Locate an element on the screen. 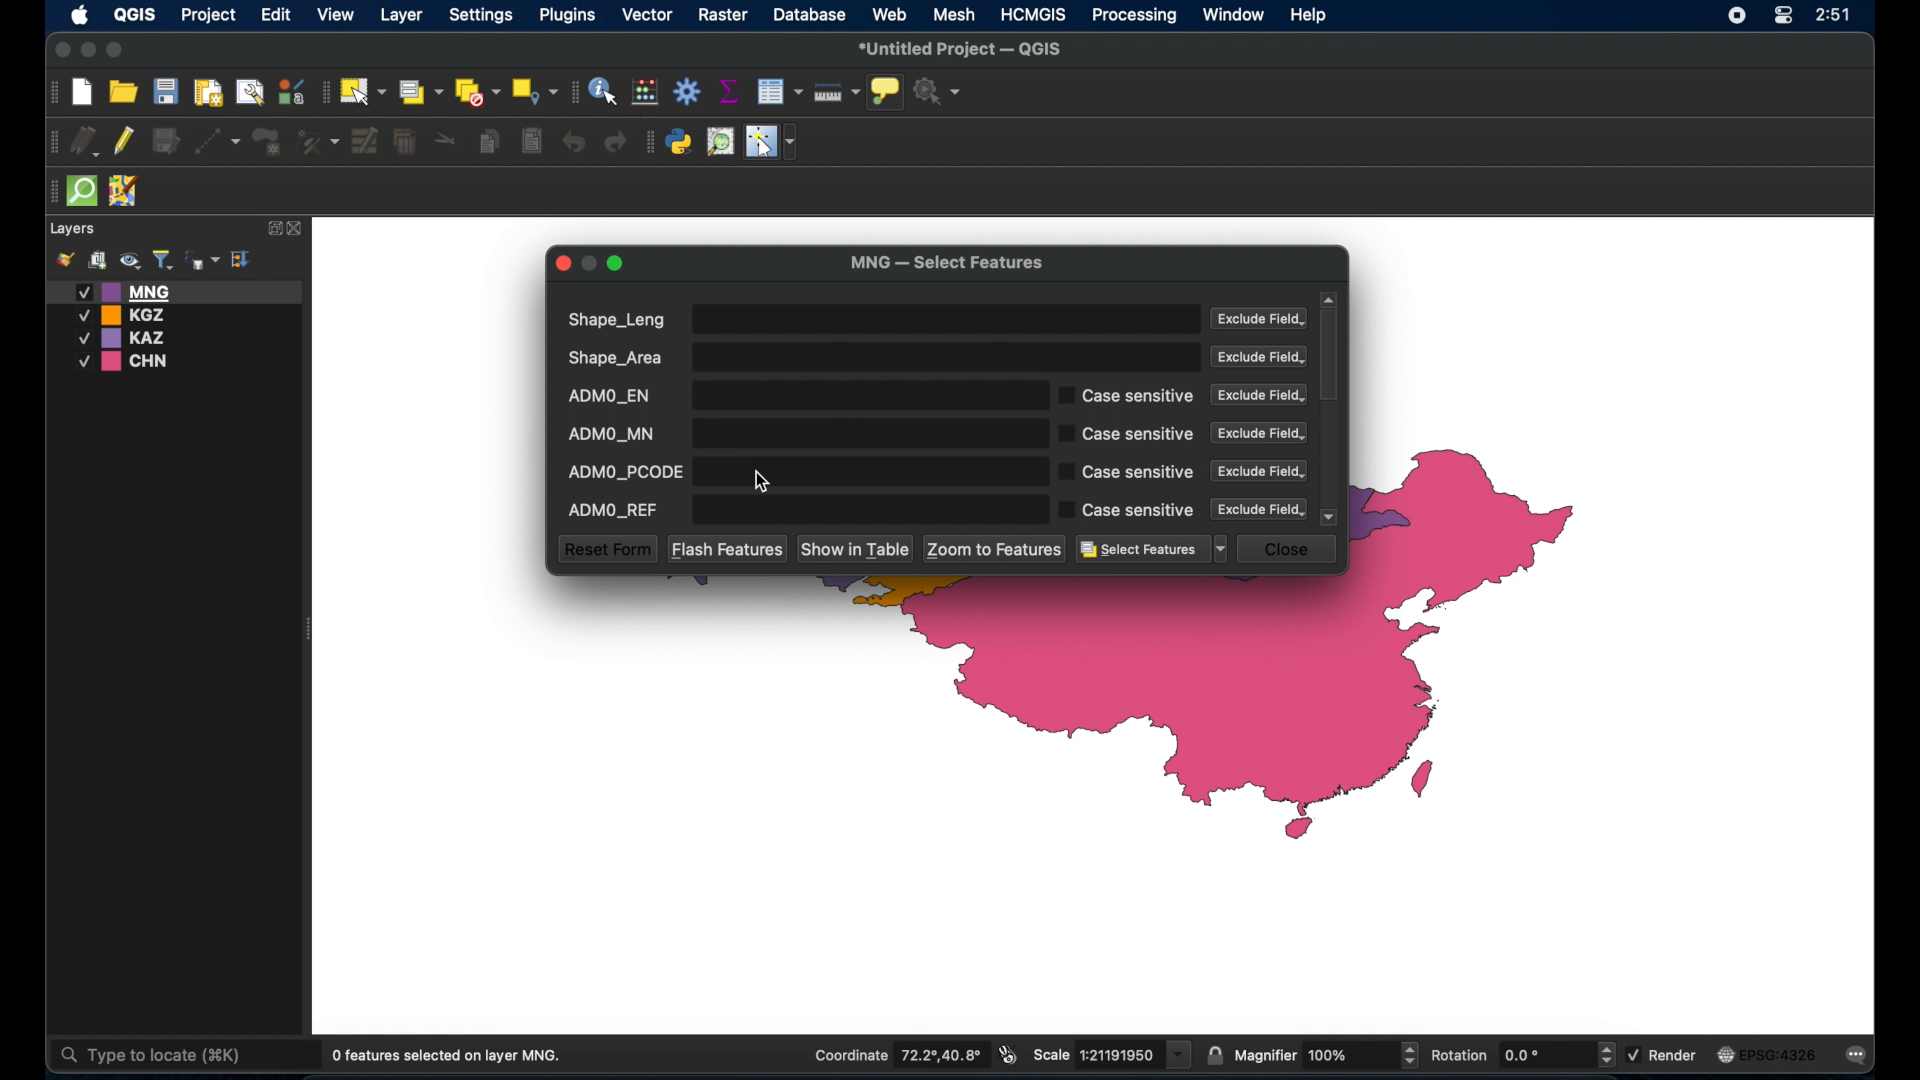 The width and height of the screenshot is (1920, 1080). vertex tool is located at coordinates (319, 140).